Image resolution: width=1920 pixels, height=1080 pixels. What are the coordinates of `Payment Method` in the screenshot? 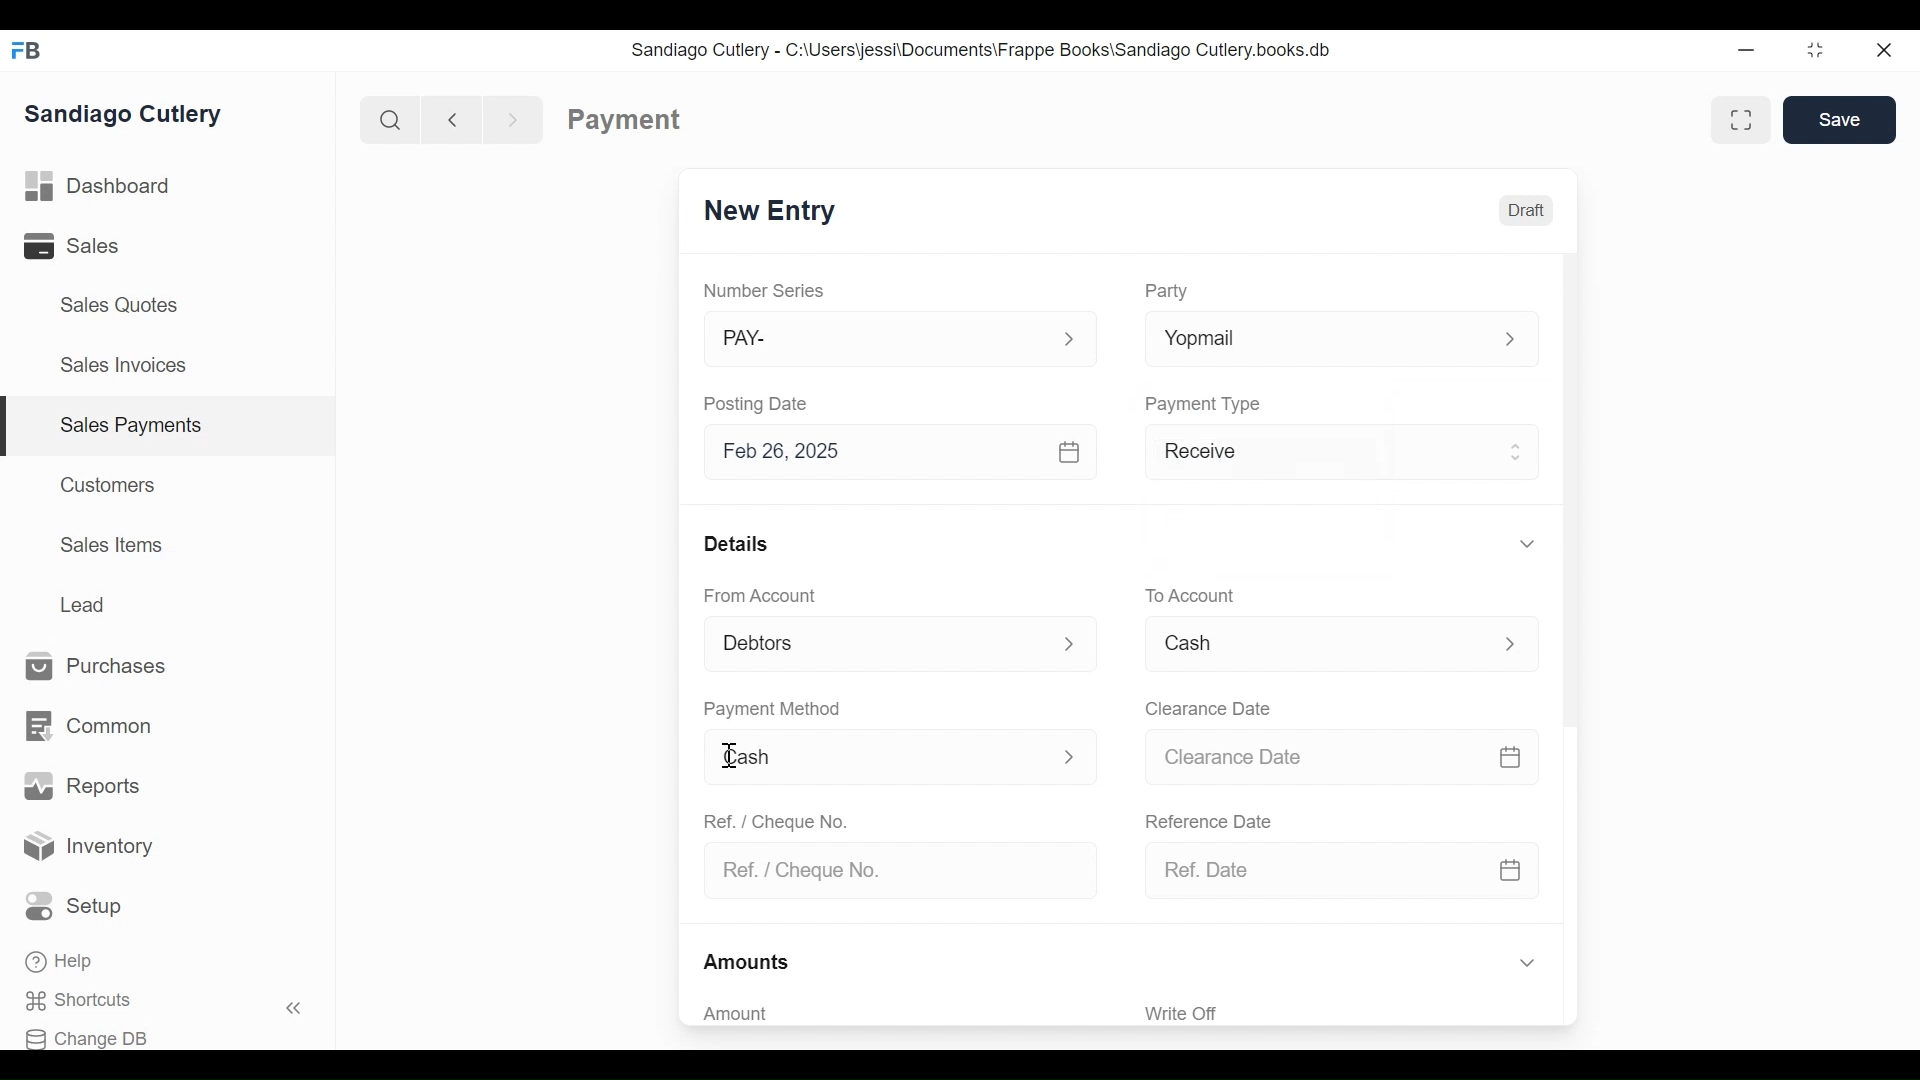 It's located at (772, 710).